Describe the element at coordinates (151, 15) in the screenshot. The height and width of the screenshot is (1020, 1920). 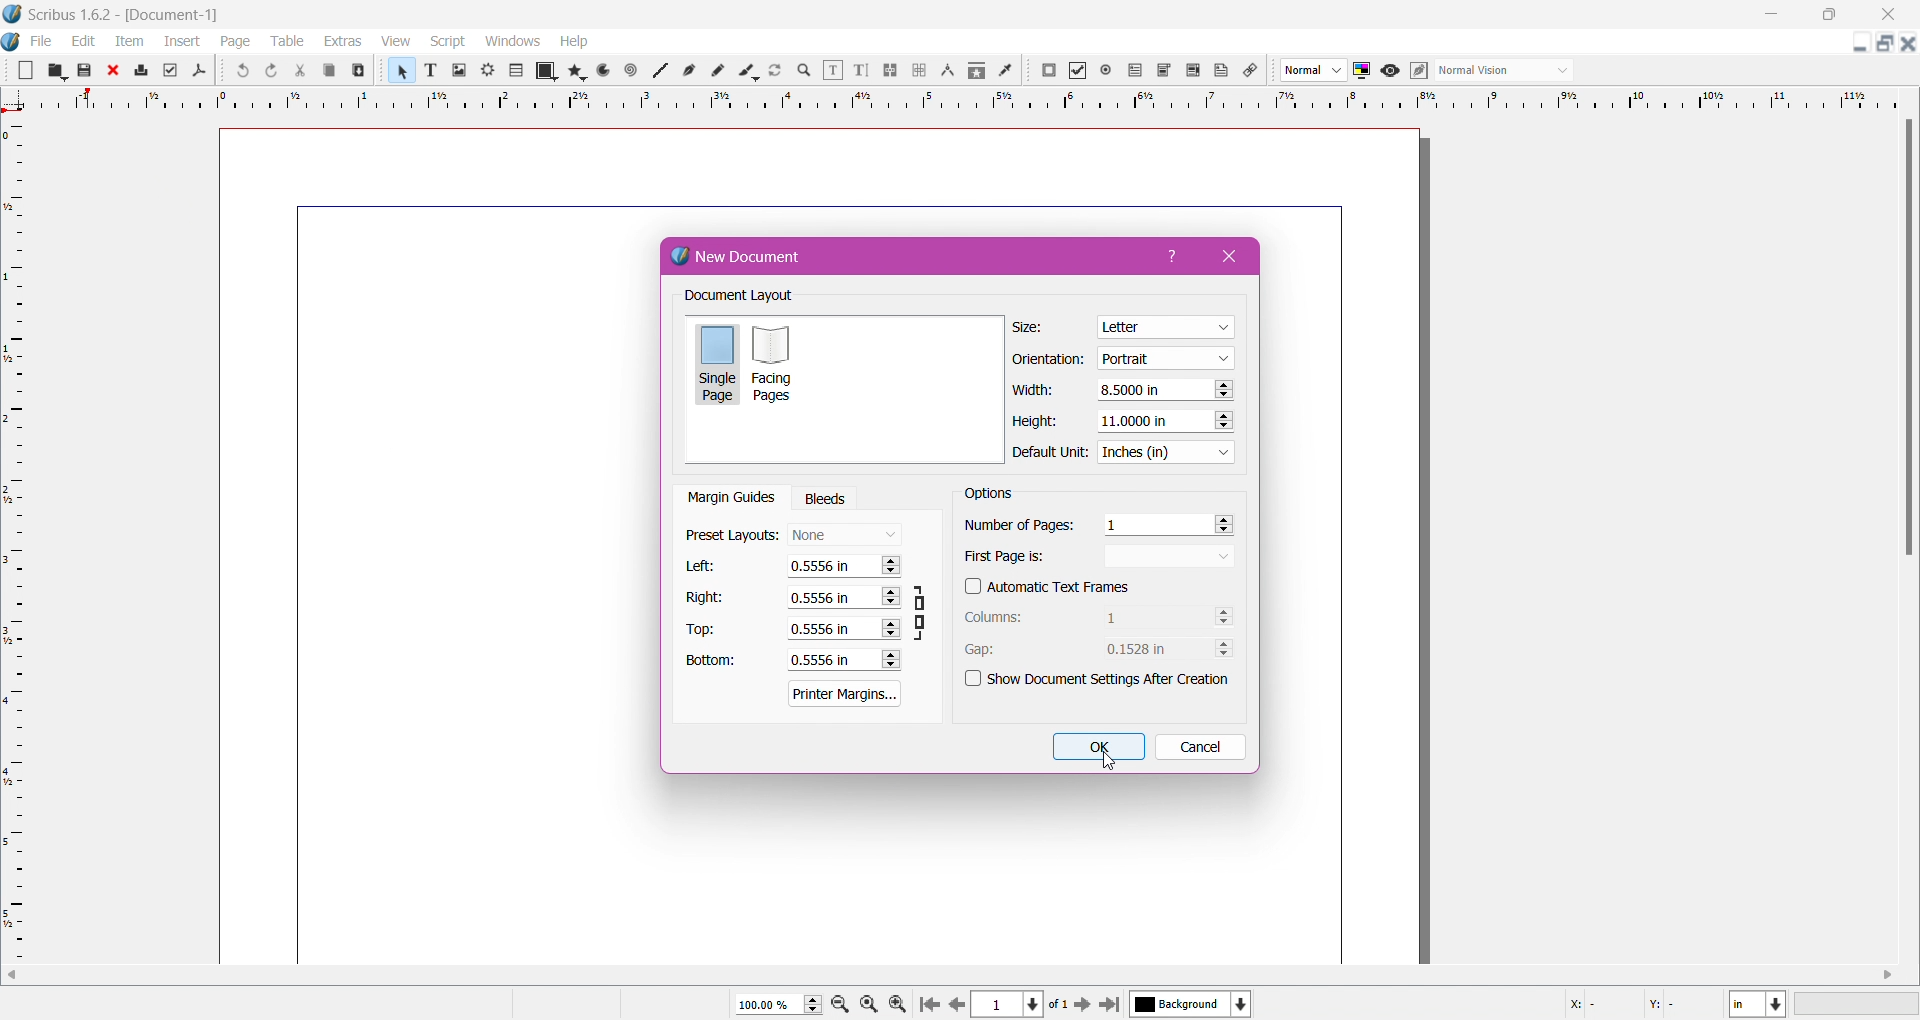
I see `scribus 1.6.2 document -1` at that location.